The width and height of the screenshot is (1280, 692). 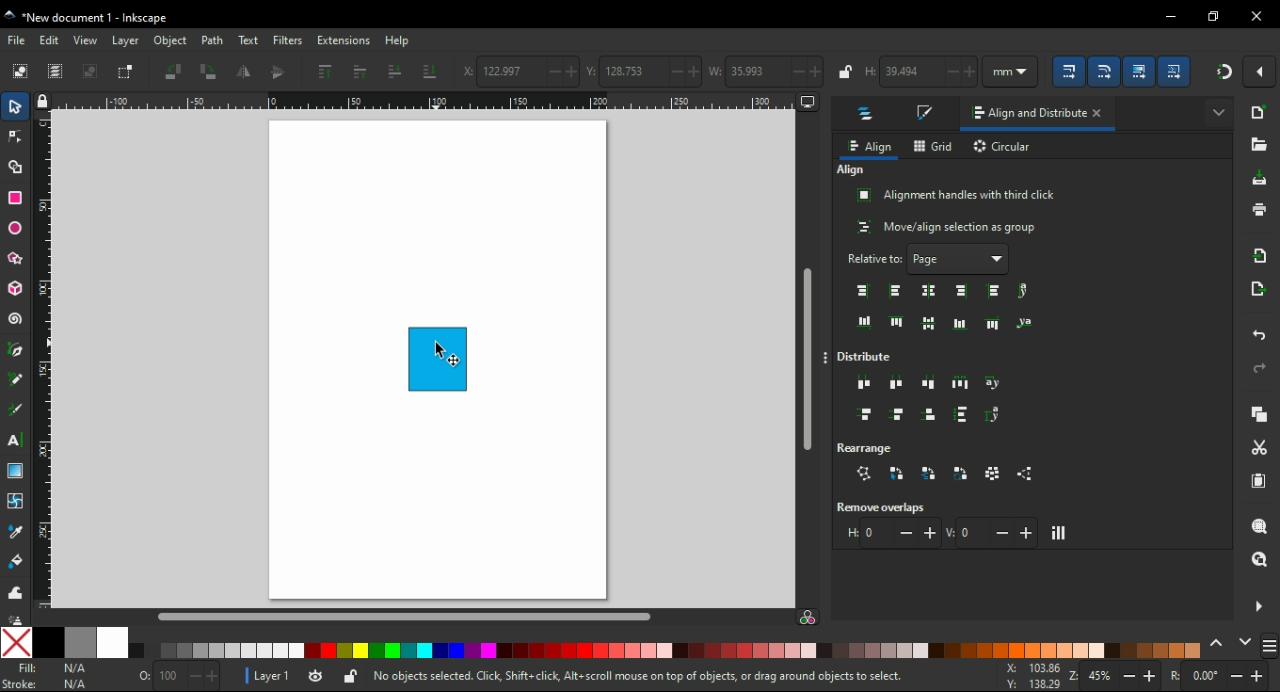 I want to click on pencil tool, so click(x=17, y=380).